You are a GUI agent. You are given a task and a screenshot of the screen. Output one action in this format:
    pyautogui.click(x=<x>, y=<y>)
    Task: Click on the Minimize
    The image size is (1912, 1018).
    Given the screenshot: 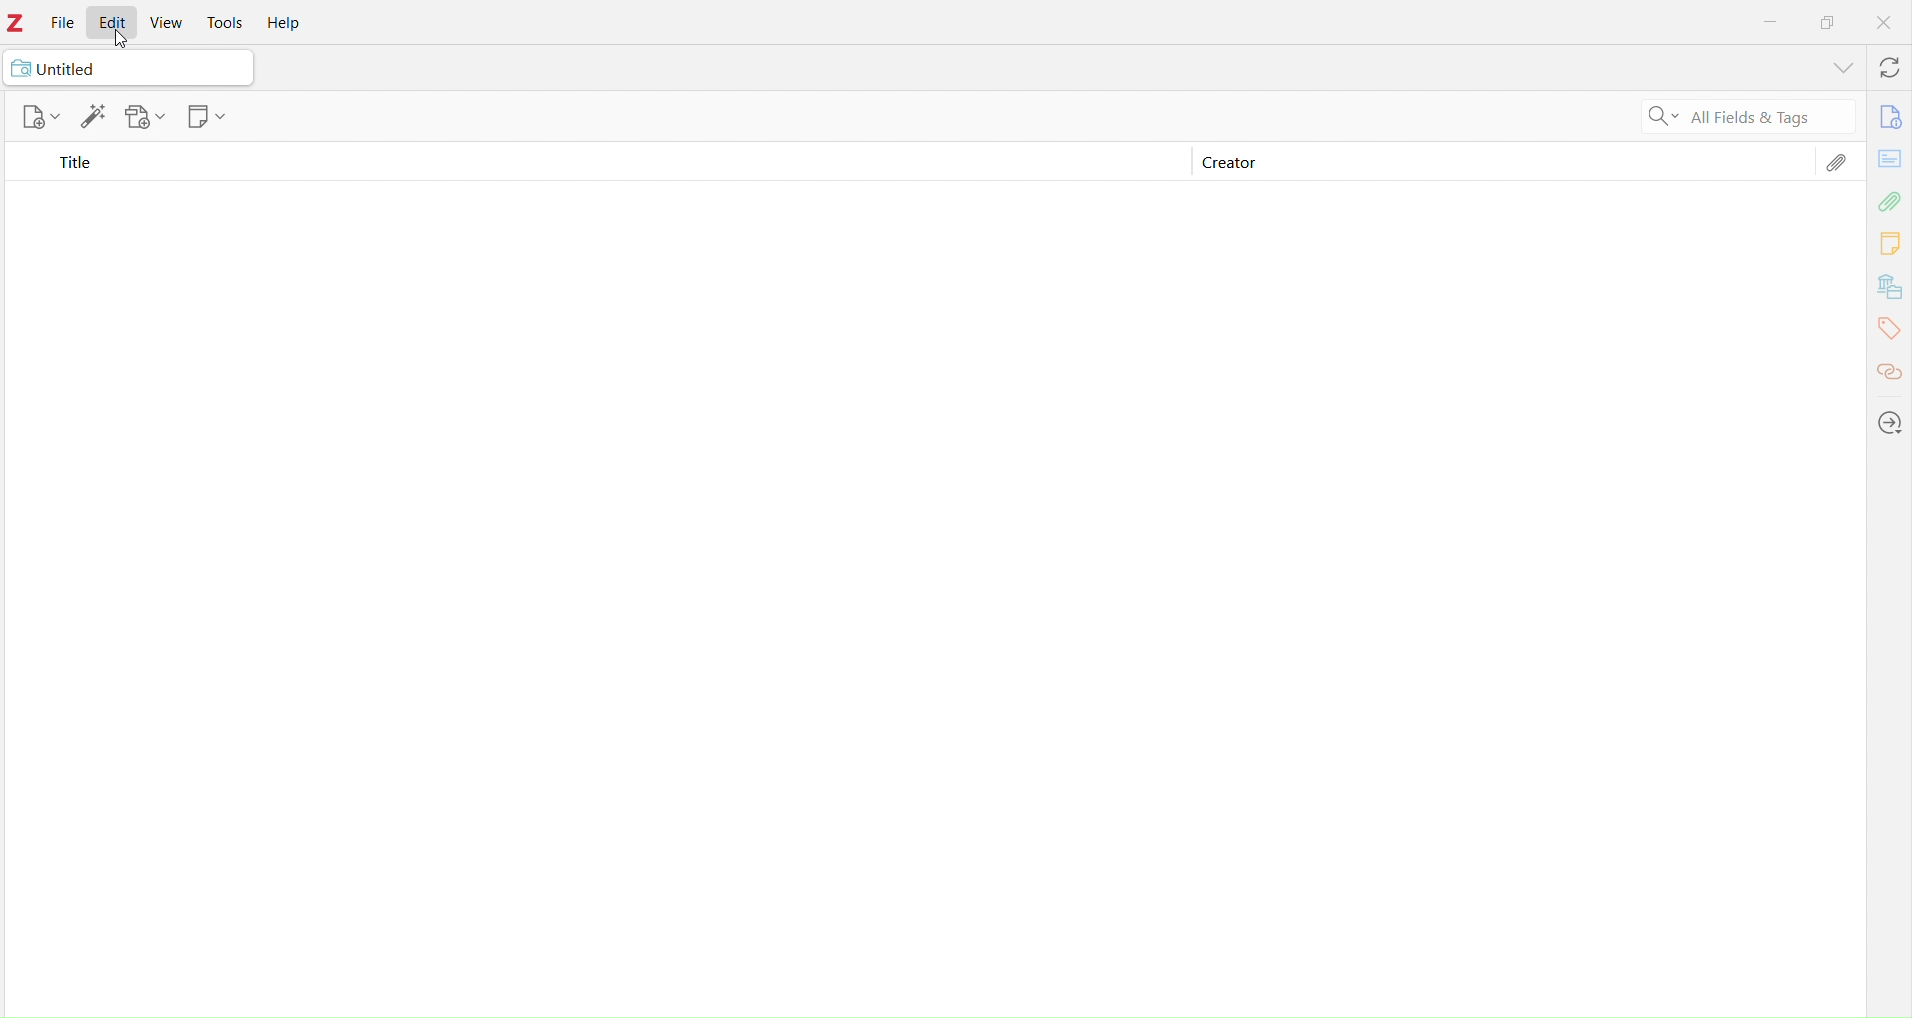 What is the action you would take?
    pyautogui.click(x=1774, y=24)
    